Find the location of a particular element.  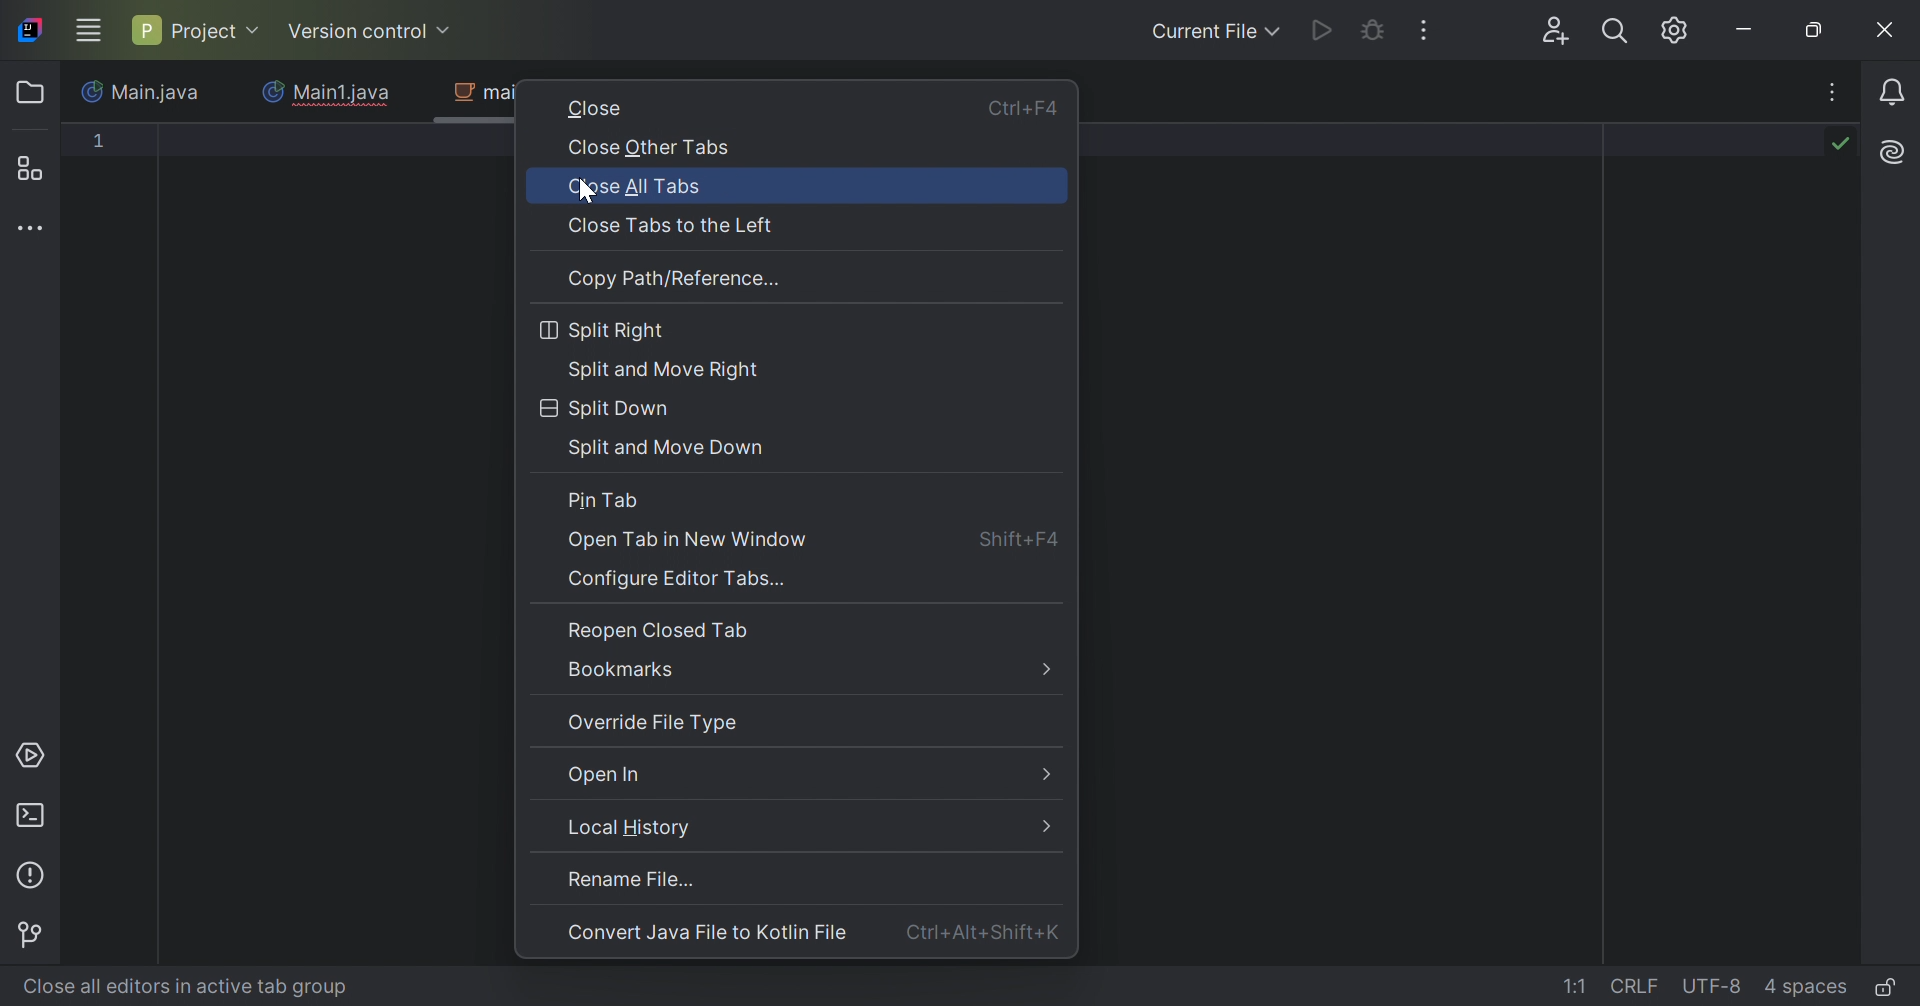

Structure is located at coordinates (29, 167).